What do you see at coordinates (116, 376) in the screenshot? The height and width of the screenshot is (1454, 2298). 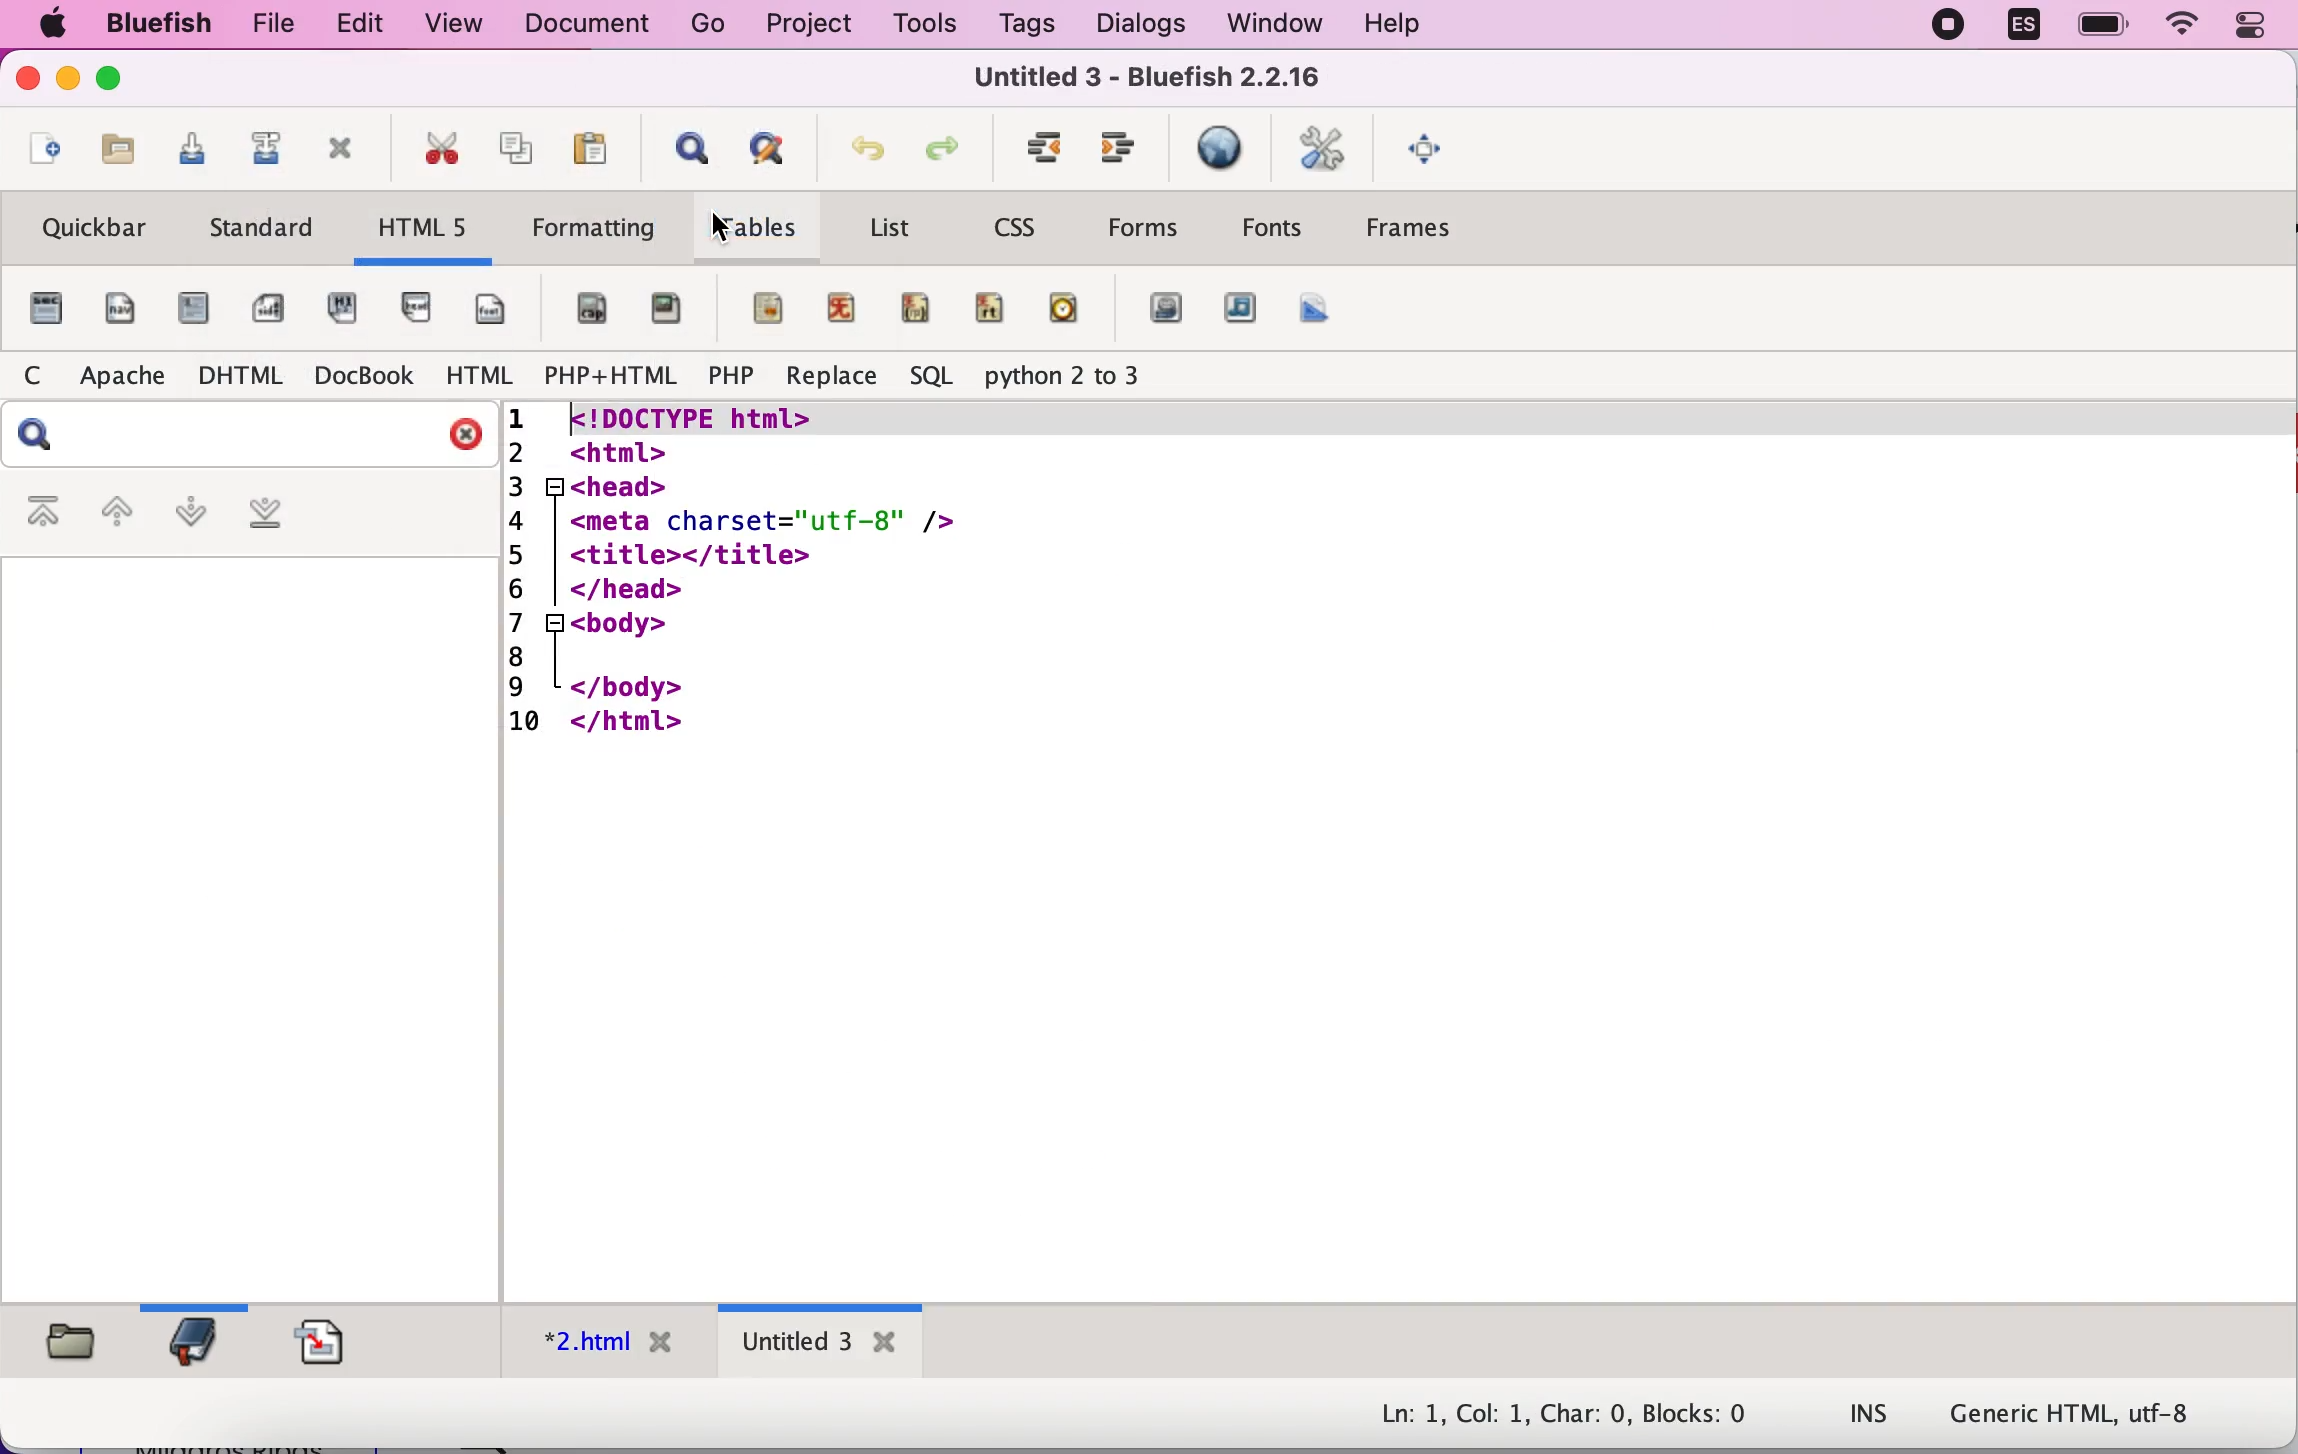 I see `apache` at bounding box center [116, 376].